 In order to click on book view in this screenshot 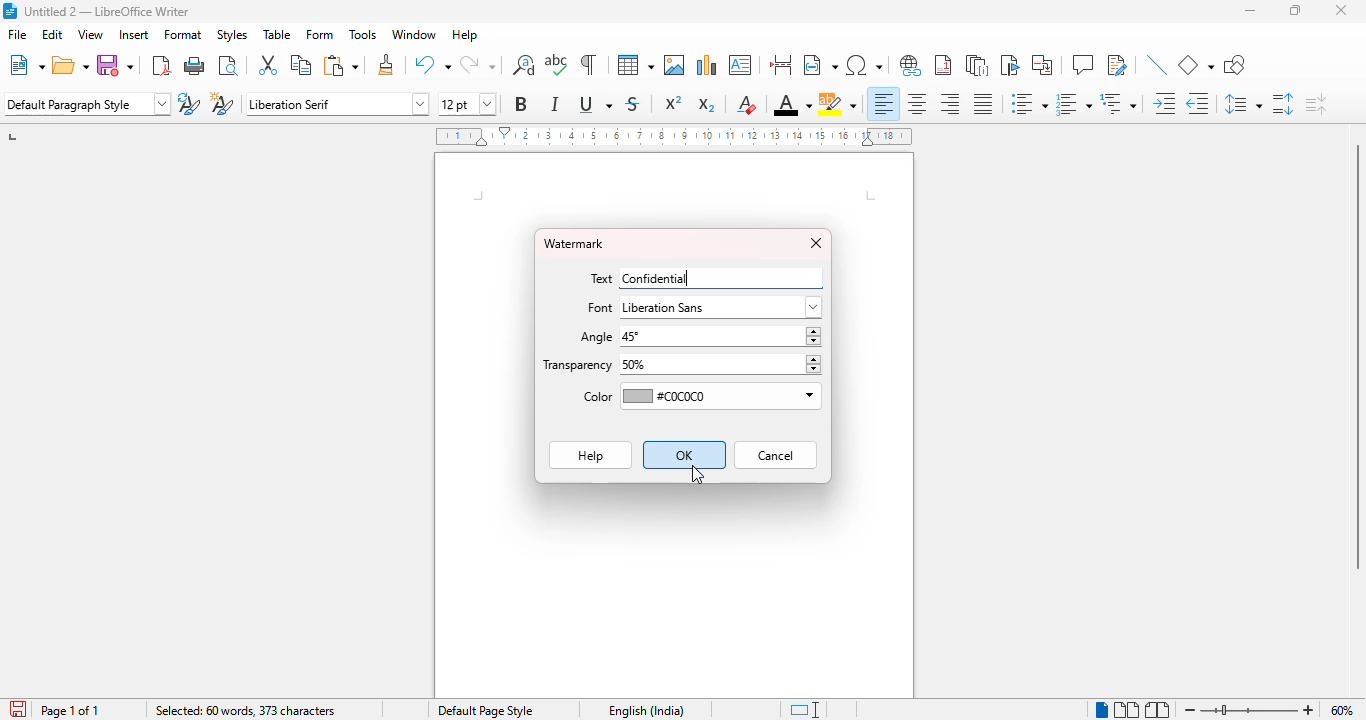, I will do `click(1157, 710)`.